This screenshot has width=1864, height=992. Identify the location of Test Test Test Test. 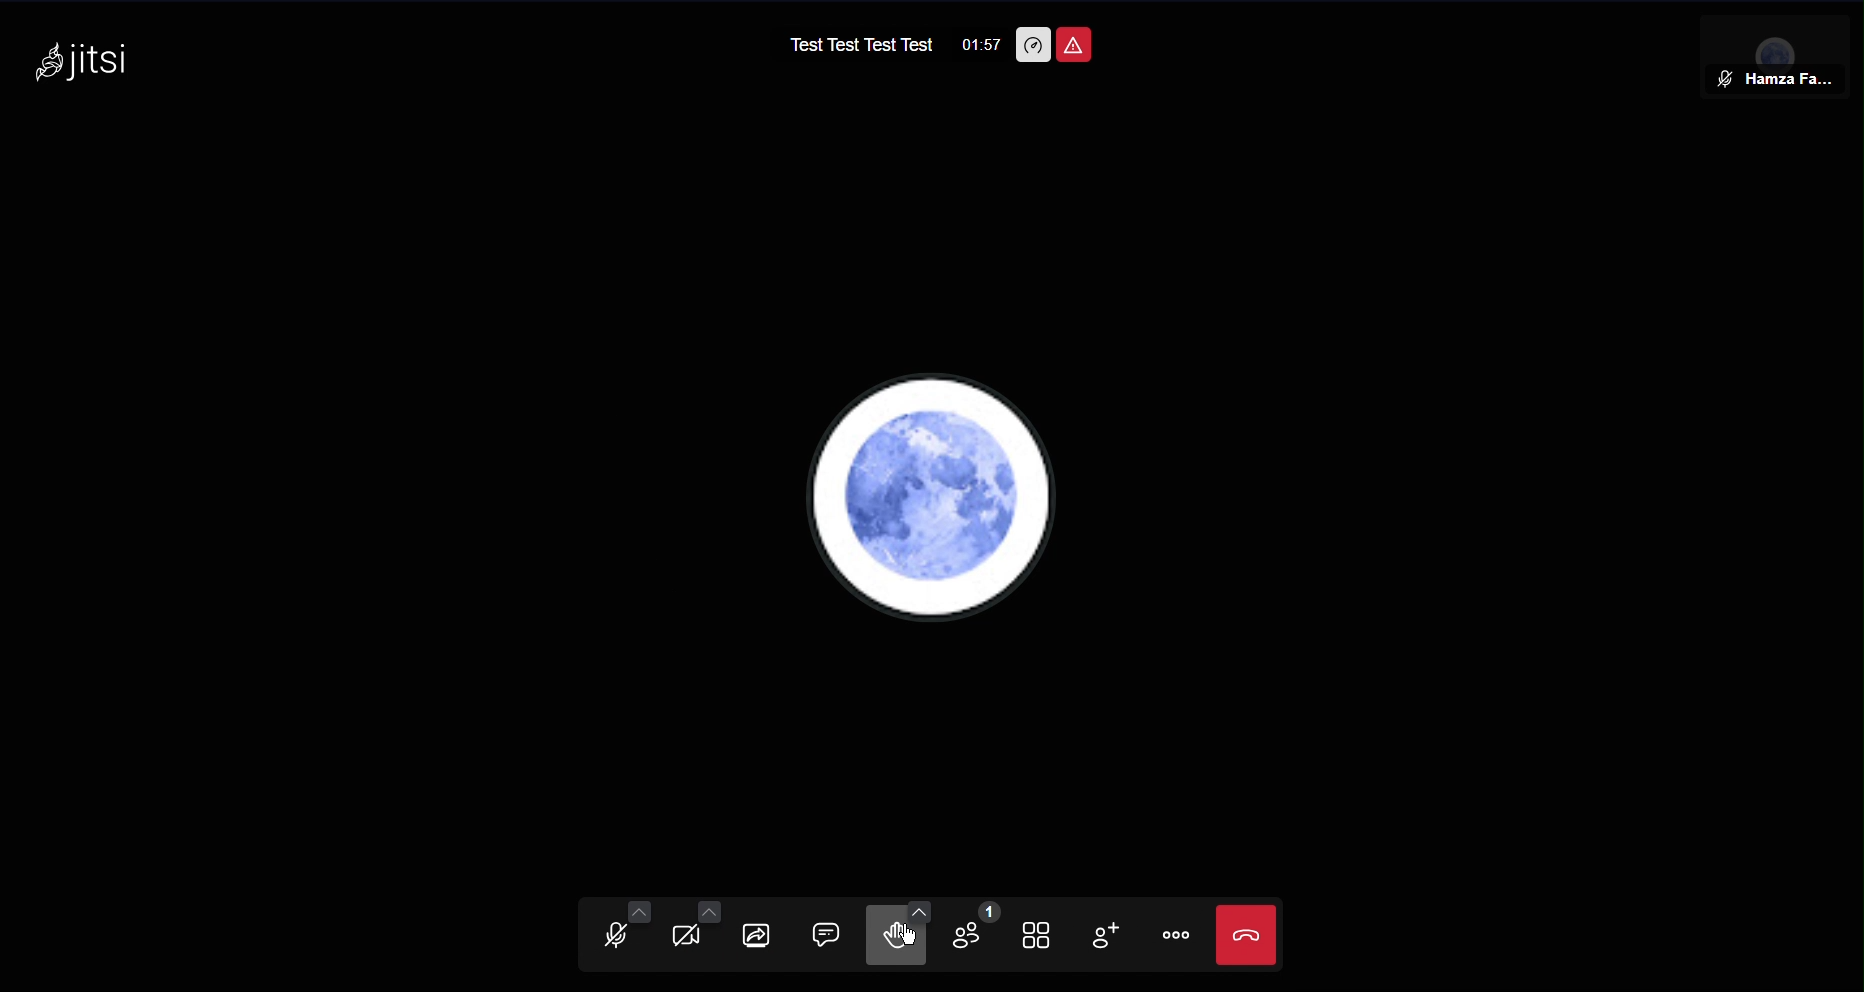
(856, 45).